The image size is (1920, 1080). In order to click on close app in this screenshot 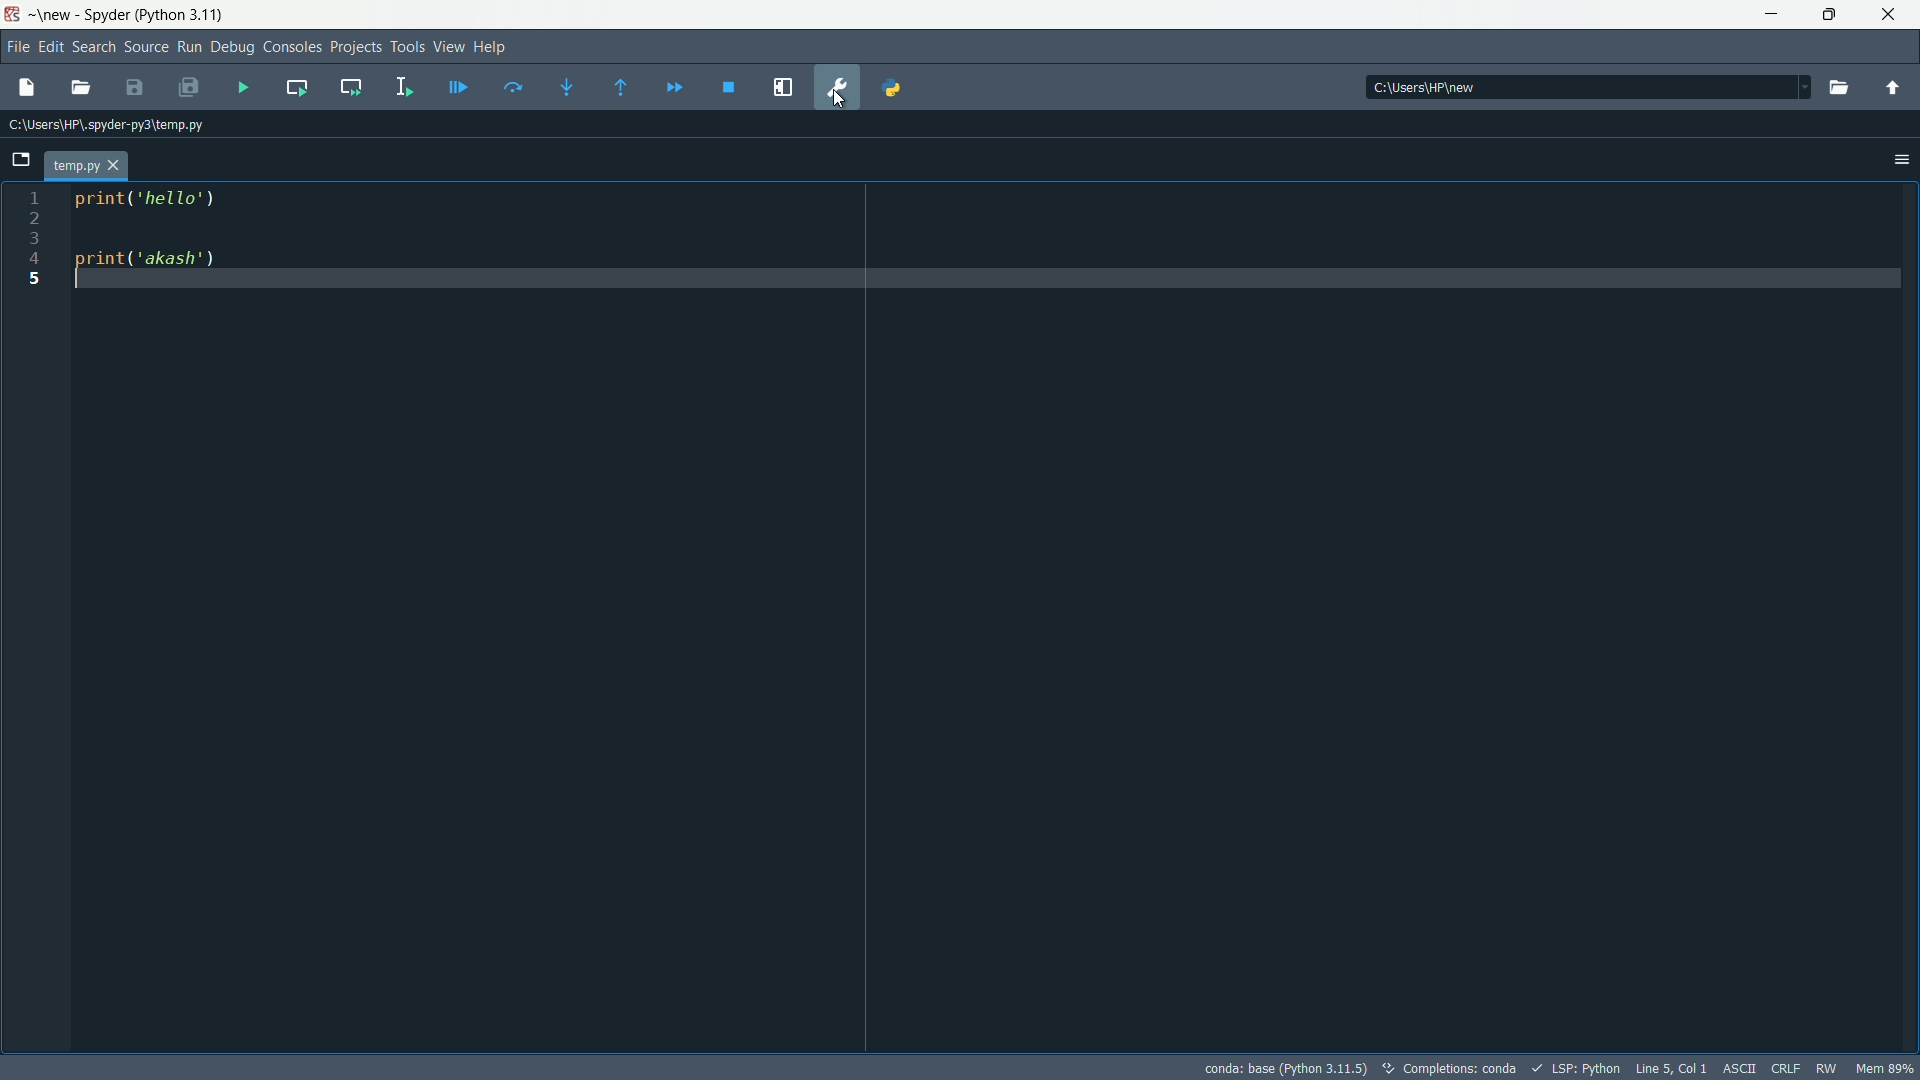, I will do `click(1894, 15)`.